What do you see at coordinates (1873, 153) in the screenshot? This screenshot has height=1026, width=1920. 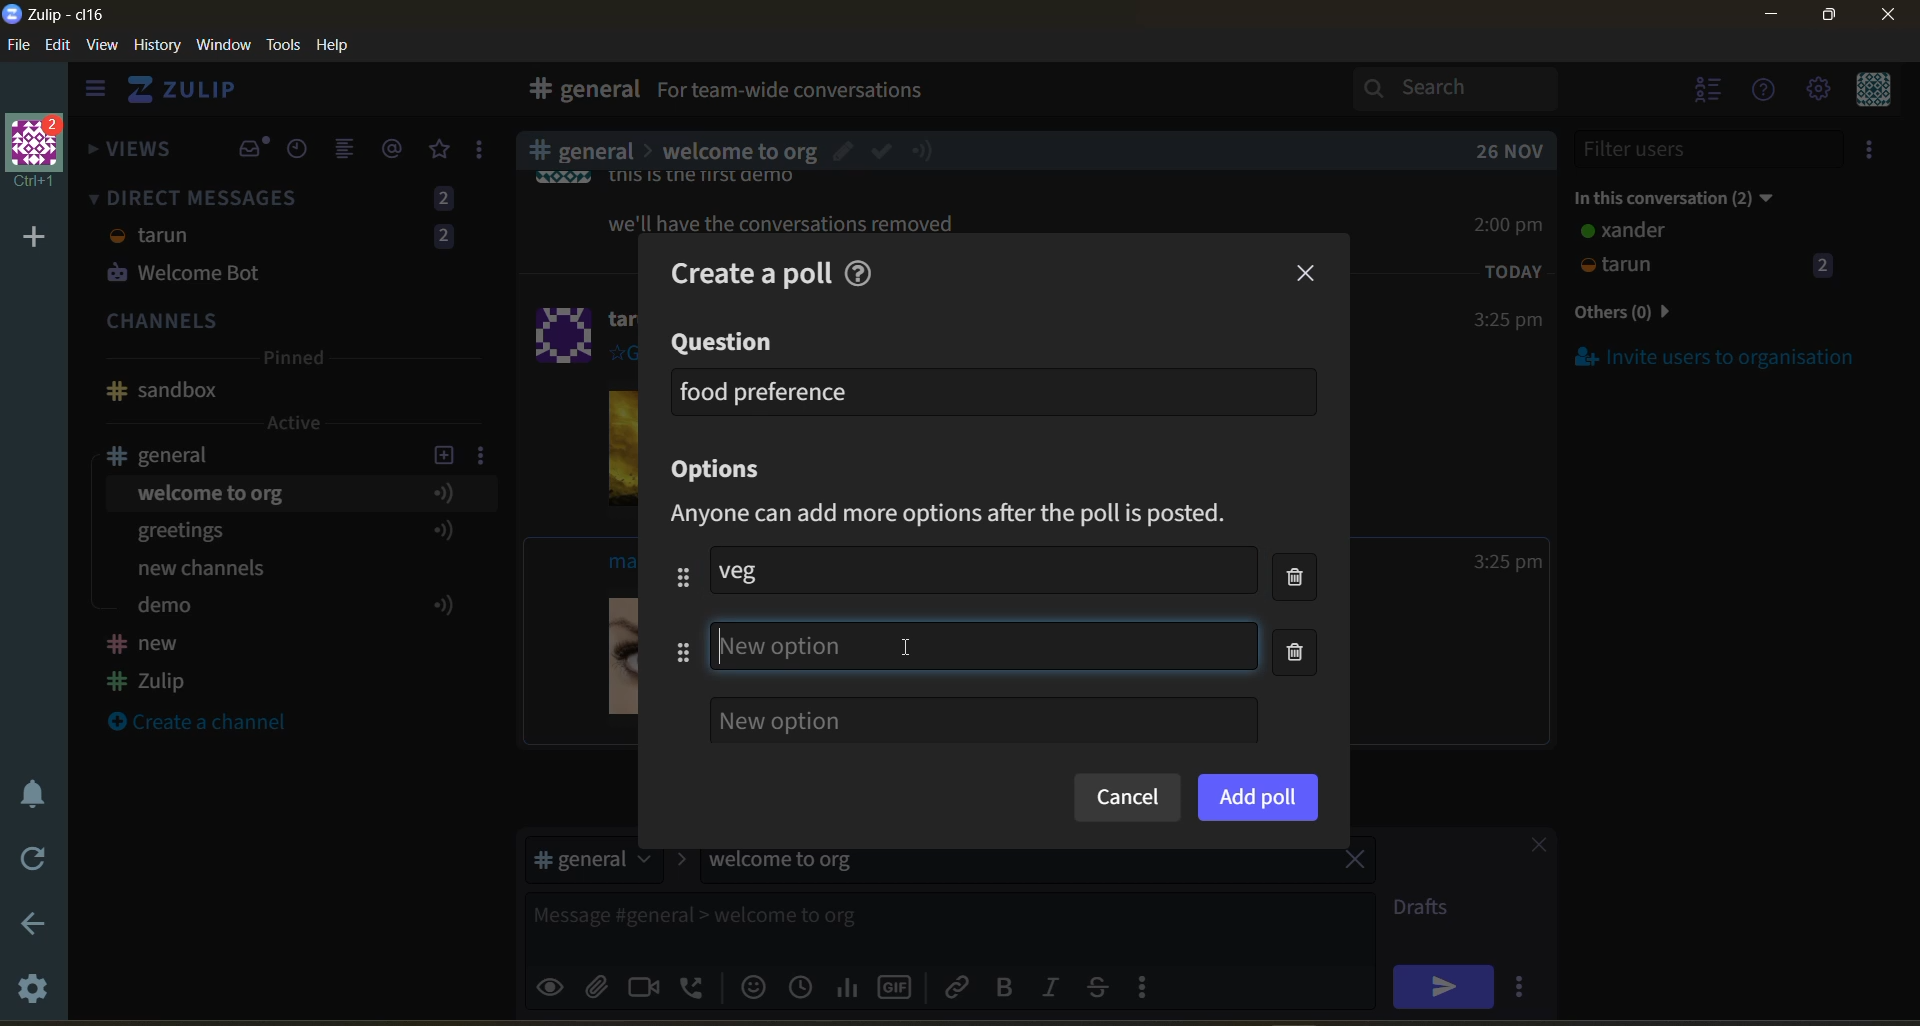 I see `invite users to organisation` at bounding box center [1873, 153].